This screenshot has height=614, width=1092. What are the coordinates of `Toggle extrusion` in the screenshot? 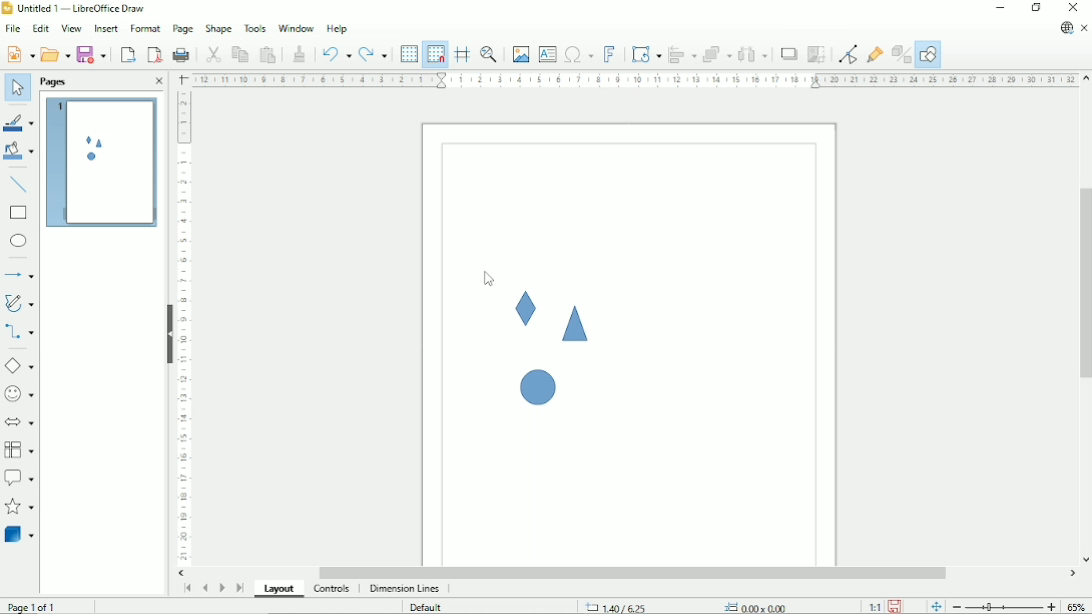 It's located at (901, 55).